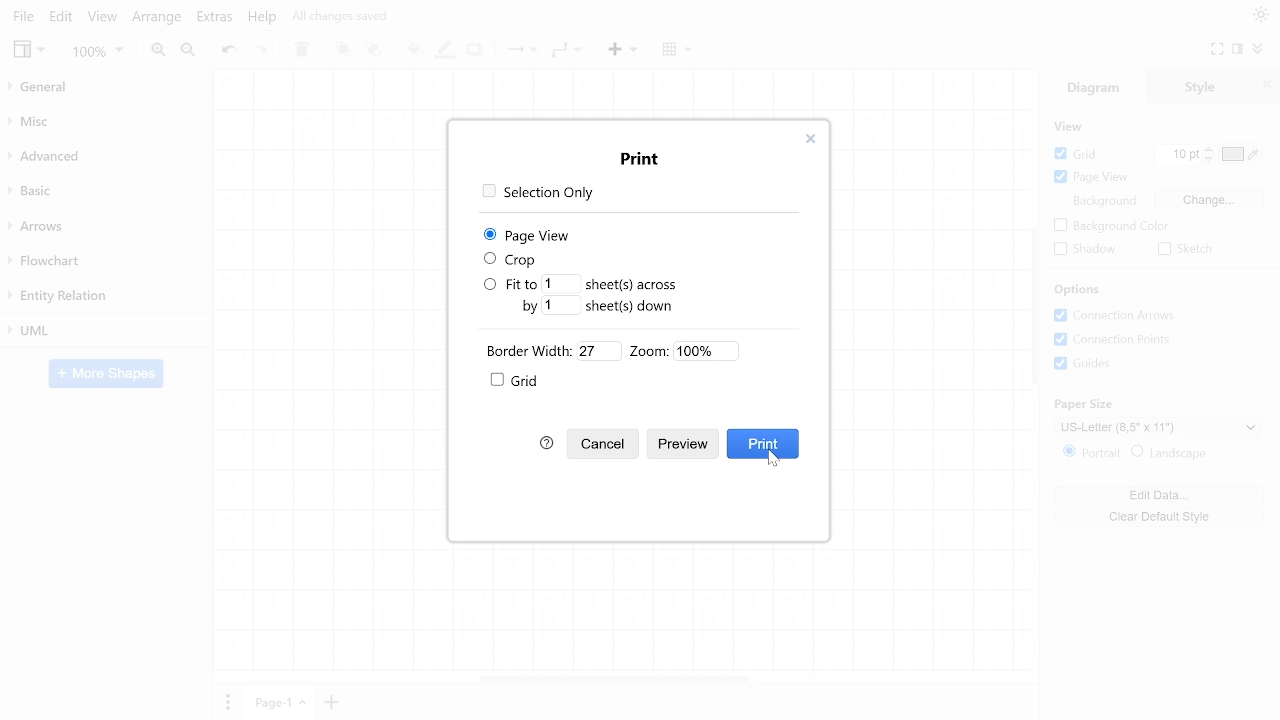  Describe the element at coordinates (1086, 250) in the screenshot. I see `Shadow` at that location.